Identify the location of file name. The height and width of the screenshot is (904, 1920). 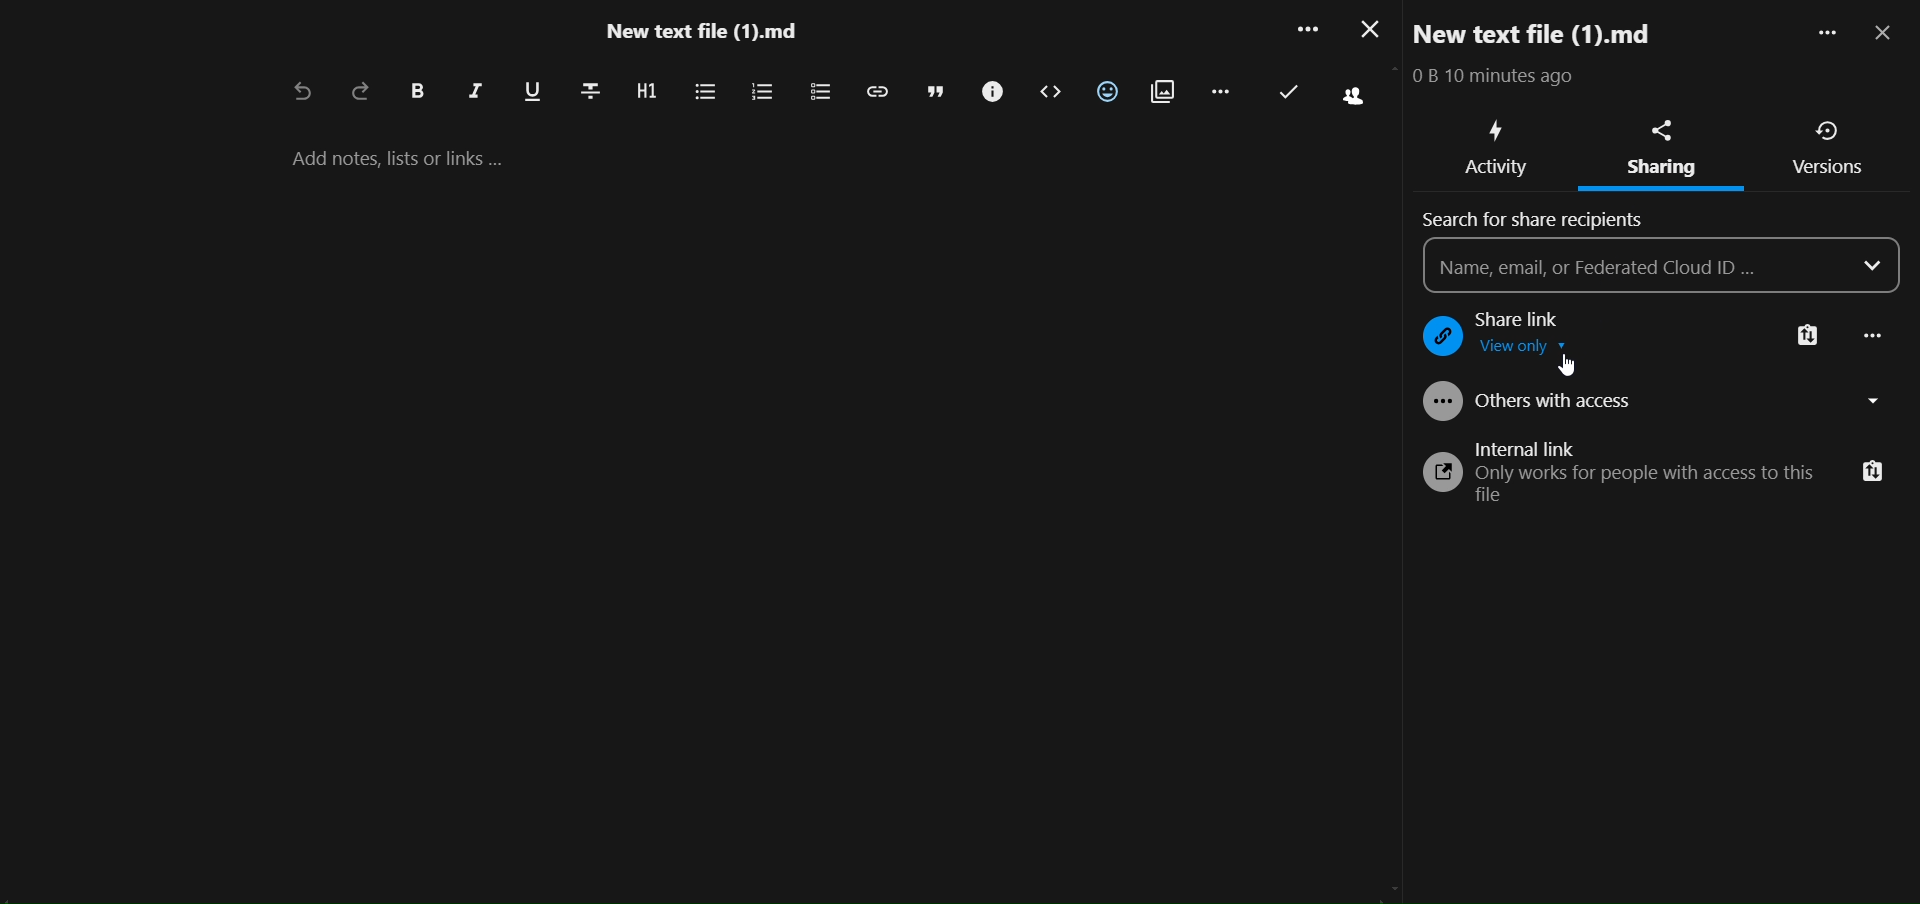
(700, 36).